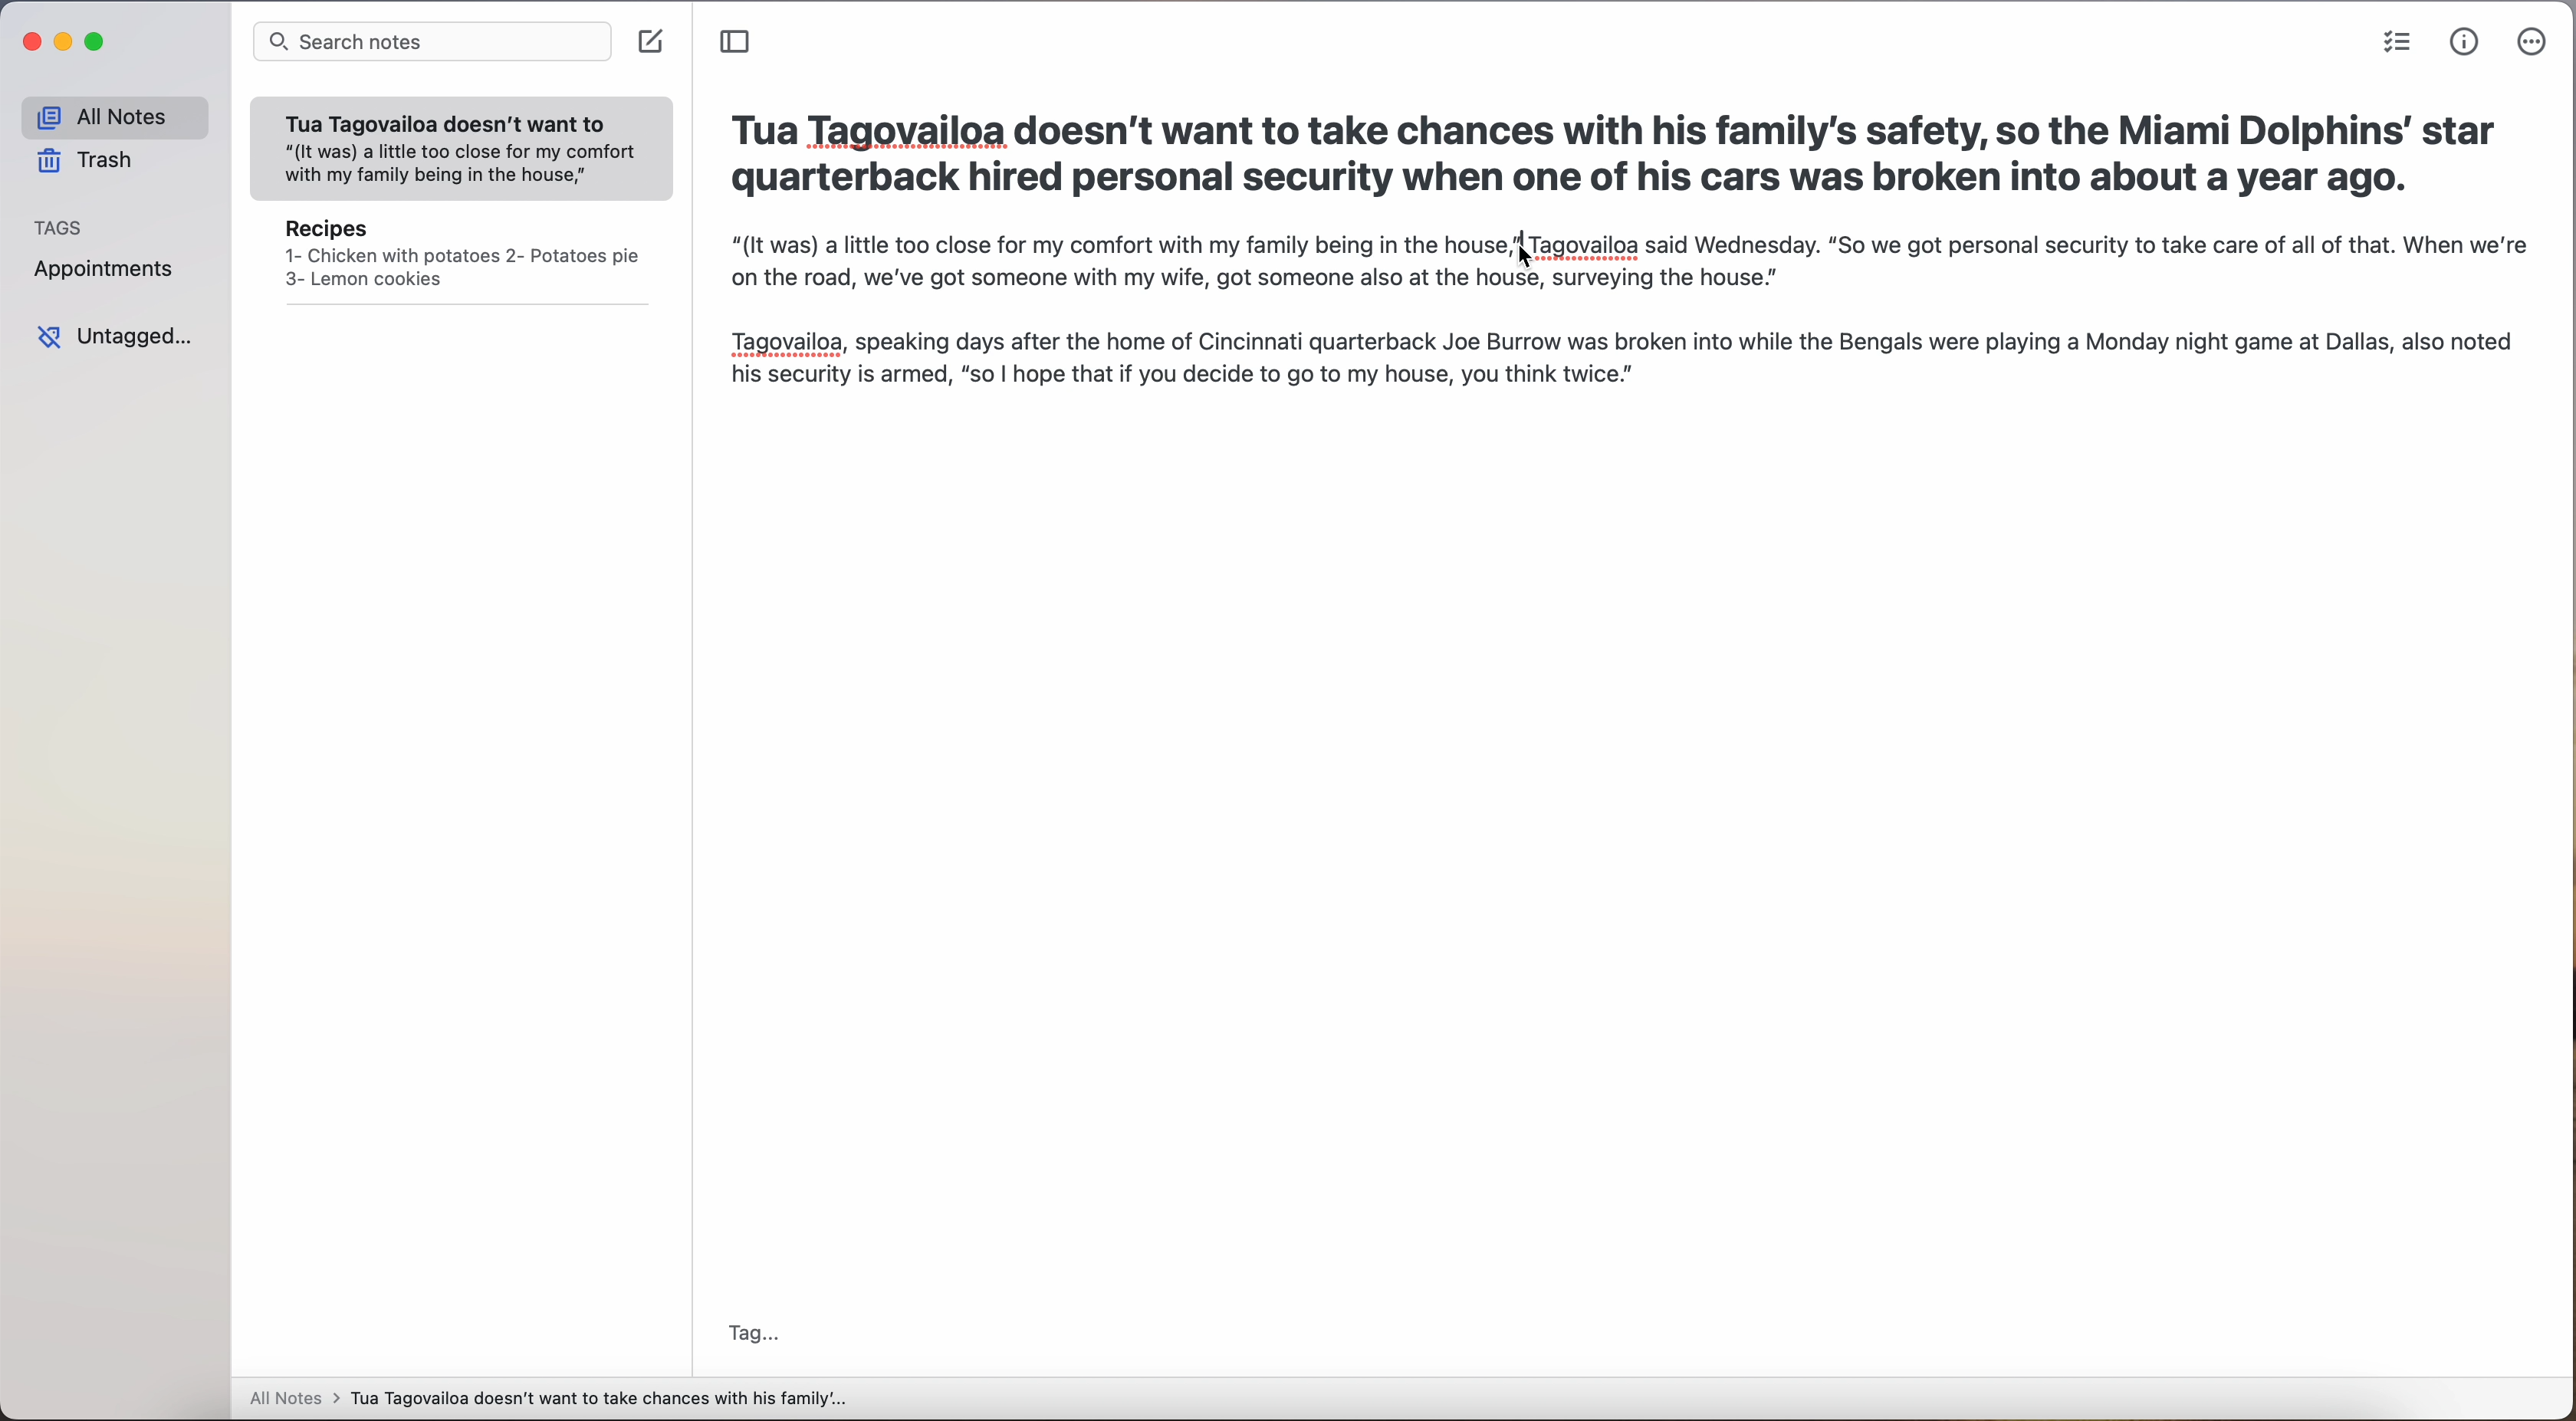 This screenshot has height=1421, width=2576. What do you see at coordinates (1124, 245) in the screenshot?
I see `body text Tua Tagovailoa` at bounding box center [1124, 245].